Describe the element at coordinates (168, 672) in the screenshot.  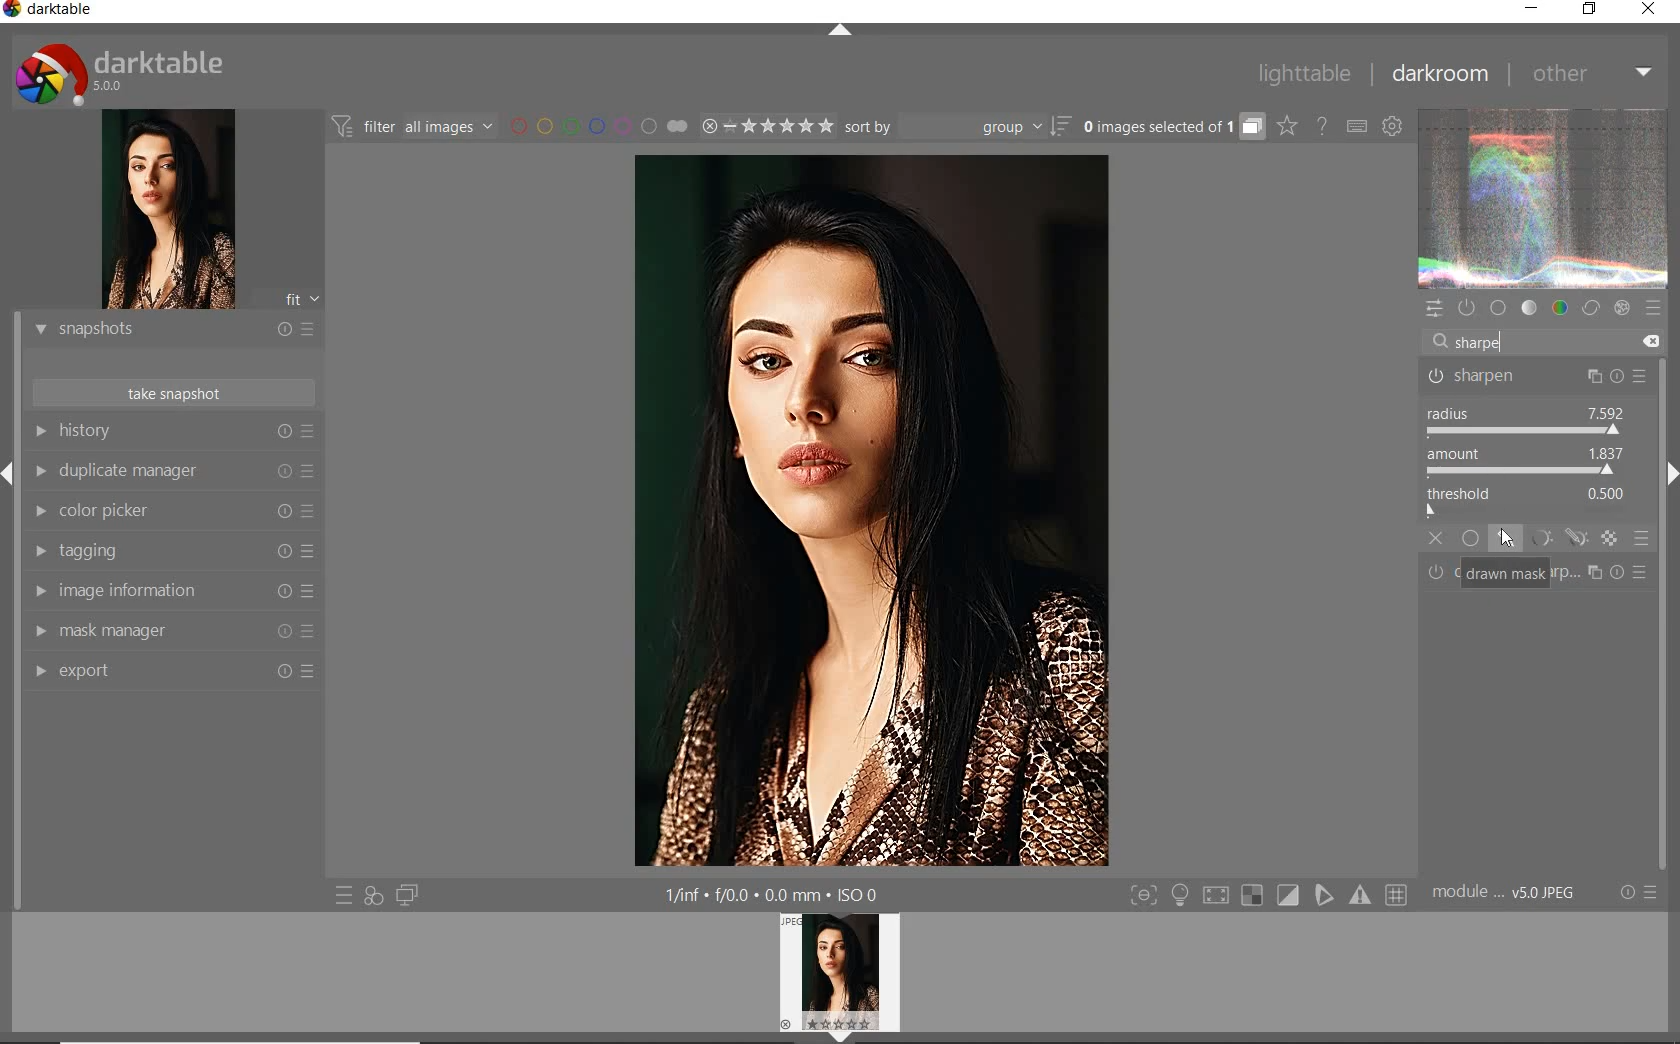
I see `EXPORT` at that location.